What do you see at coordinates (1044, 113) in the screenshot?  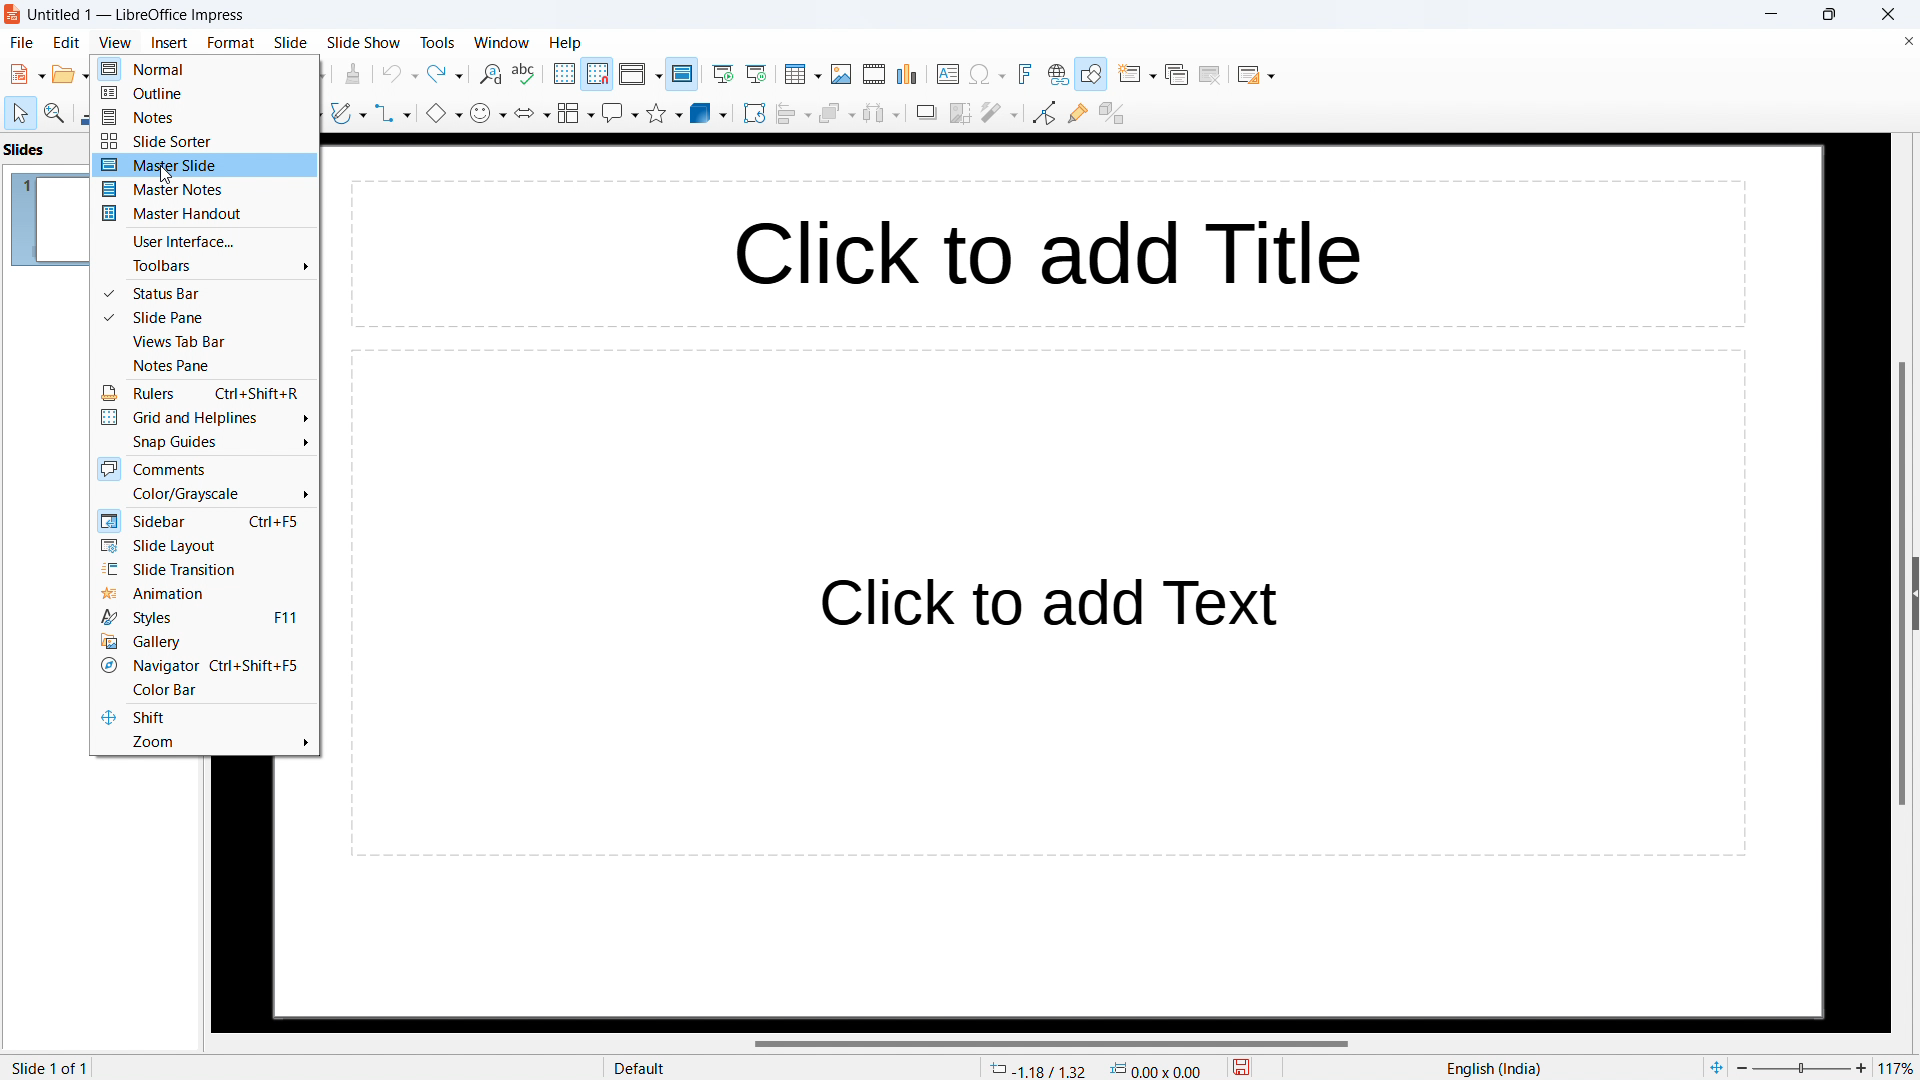 I see `toggle point edit mode` at bounding box center [1044, 113].